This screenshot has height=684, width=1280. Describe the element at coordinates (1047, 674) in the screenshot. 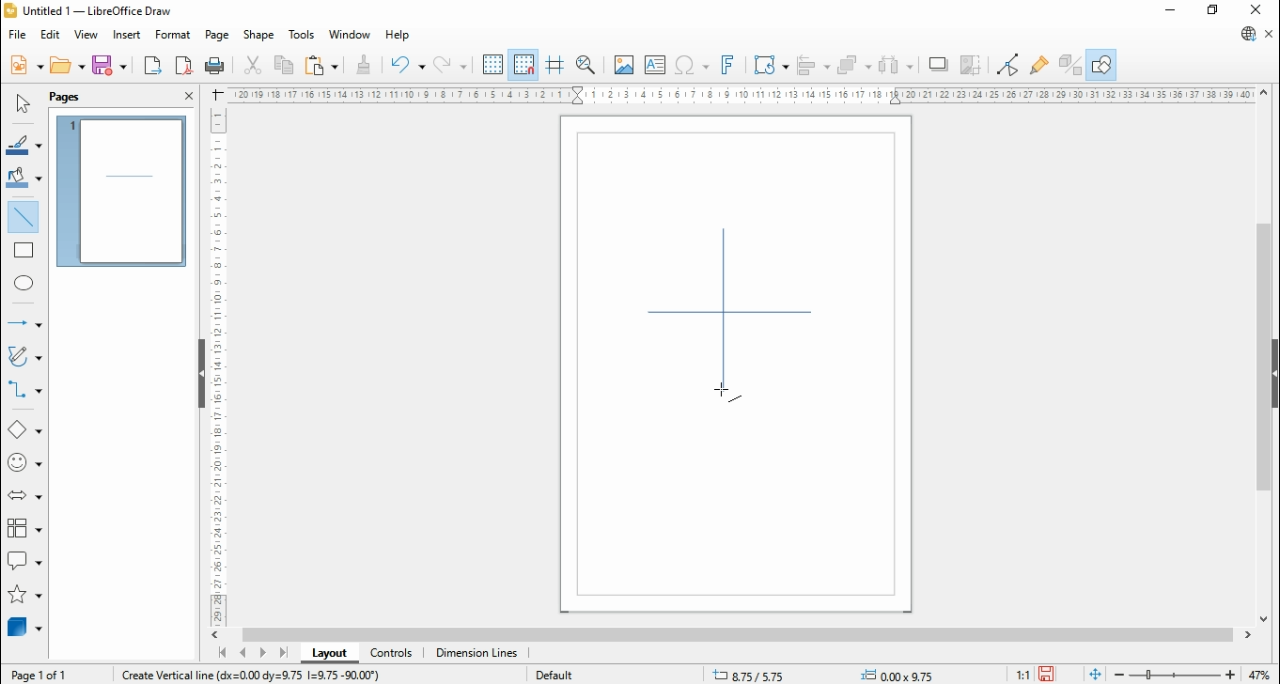

I see `save` at that location.